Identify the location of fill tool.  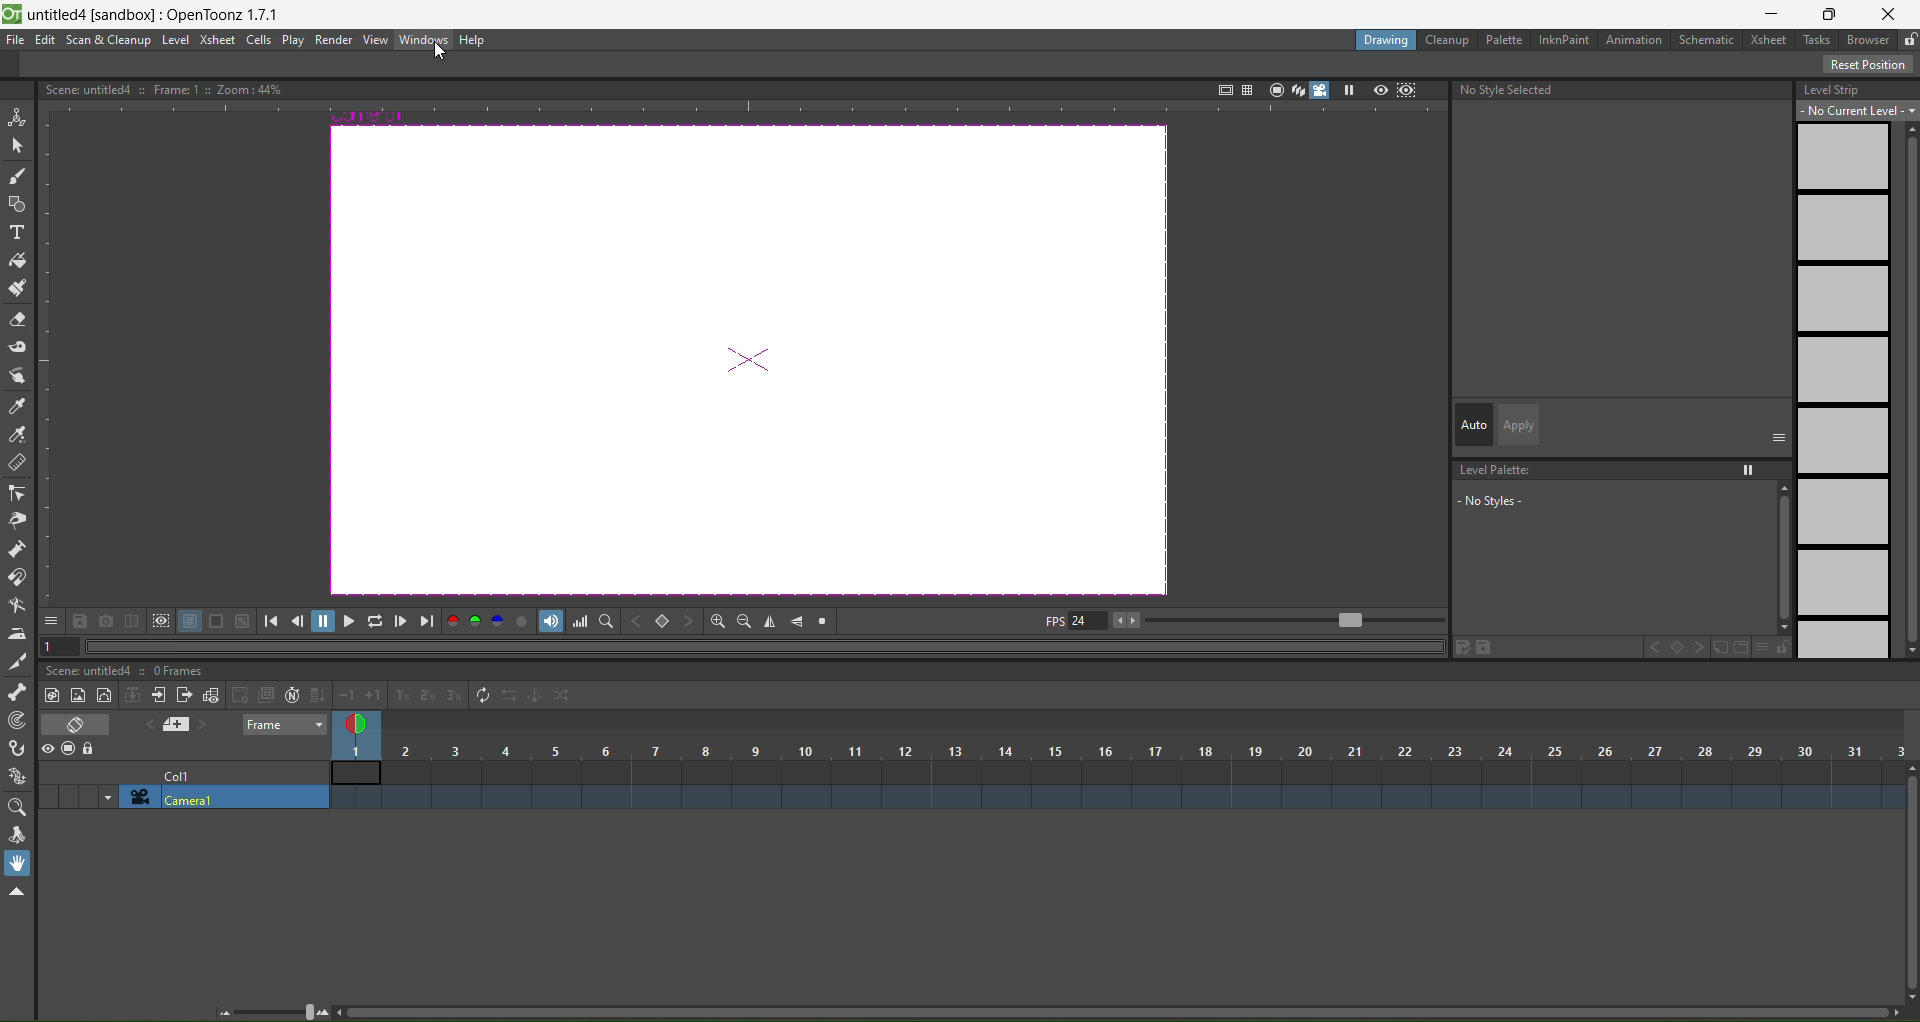
(16, 261).